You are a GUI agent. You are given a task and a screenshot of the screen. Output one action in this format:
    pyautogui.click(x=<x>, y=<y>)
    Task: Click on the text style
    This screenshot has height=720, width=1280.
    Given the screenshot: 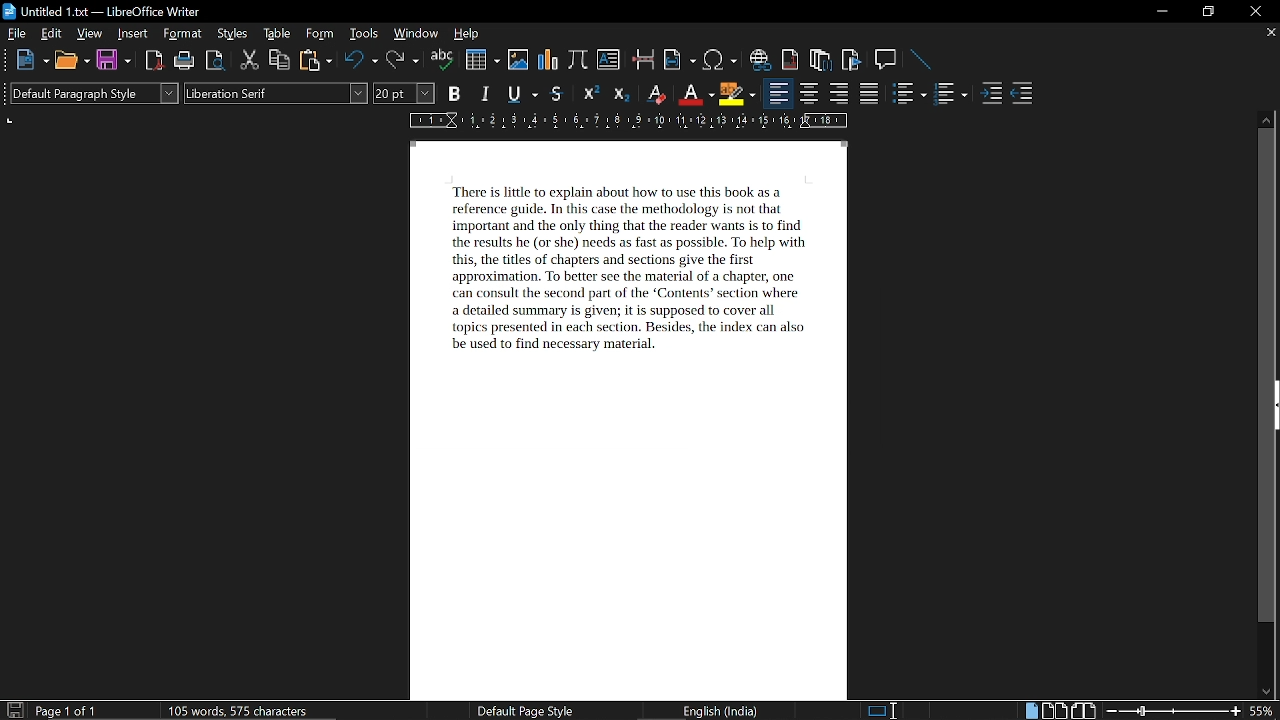 What is the action you would take?
    pyautogui.click(x=277, y=93)
    